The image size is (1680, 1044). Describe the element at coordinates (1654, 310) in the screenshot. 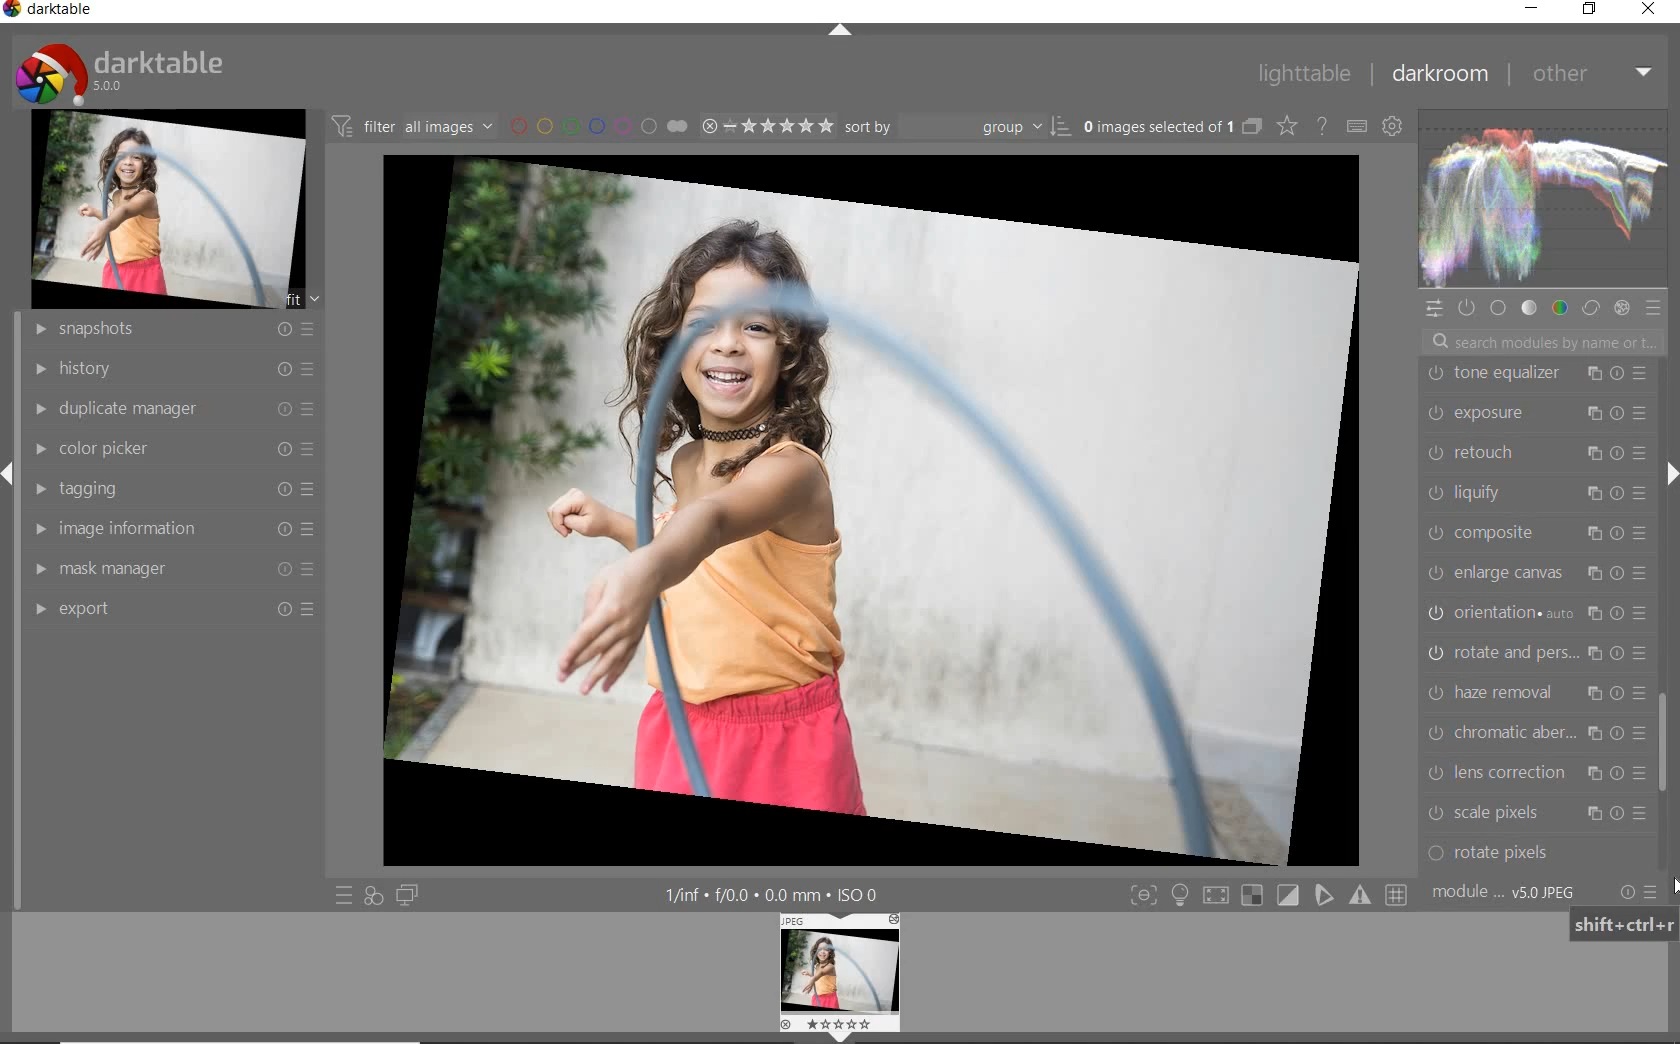

I see `preset ` at that location.